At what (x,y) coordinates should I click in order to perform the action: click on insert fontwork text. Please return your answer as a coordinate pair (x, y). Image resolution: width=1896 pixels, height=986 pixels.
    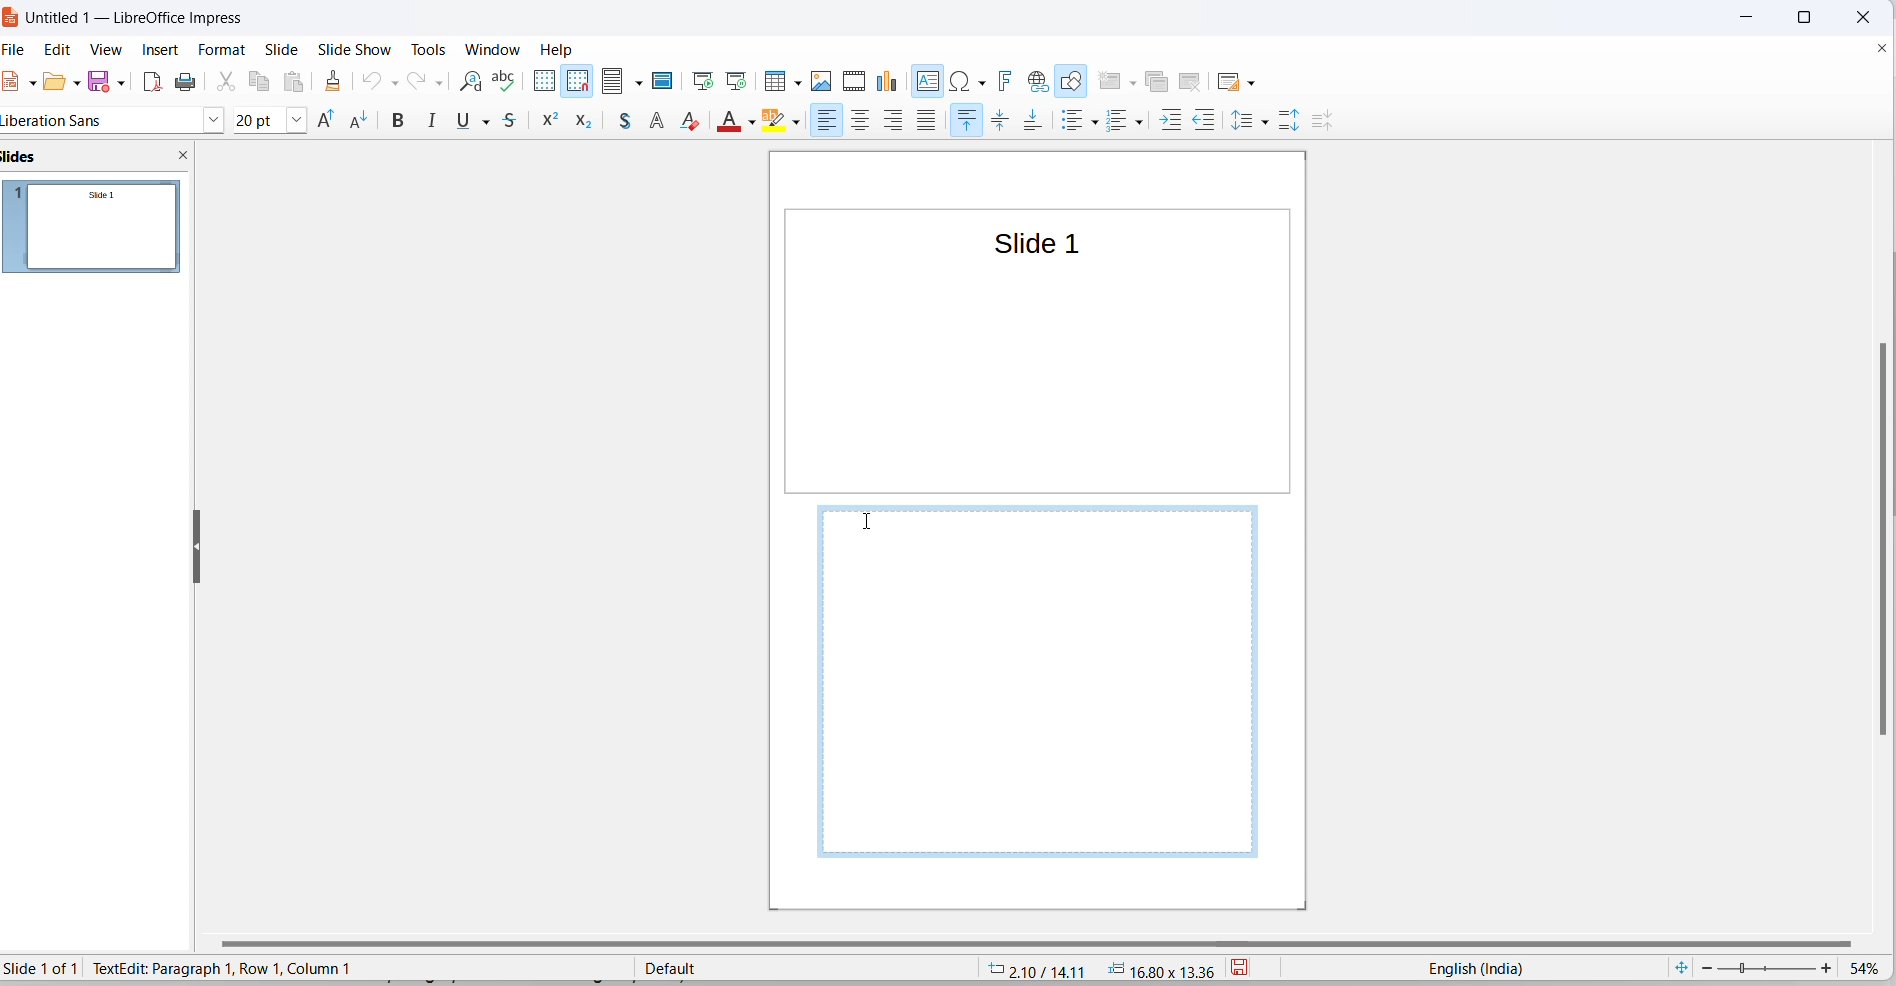
    Looking at the image, I should click on (1007, 81).